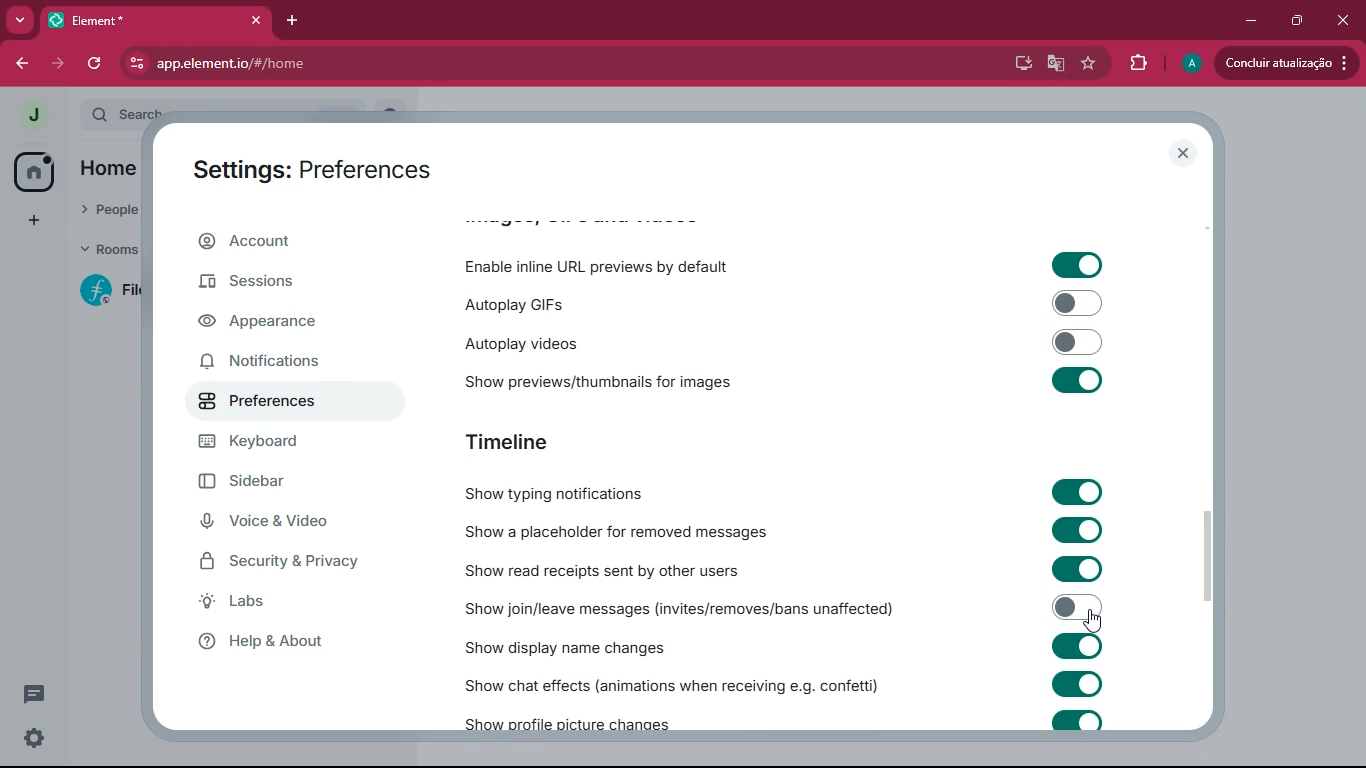  What do you see at coordinates (1093, 622) in the screenshot?
I see `cursor` at bounding box center [1093, 622].